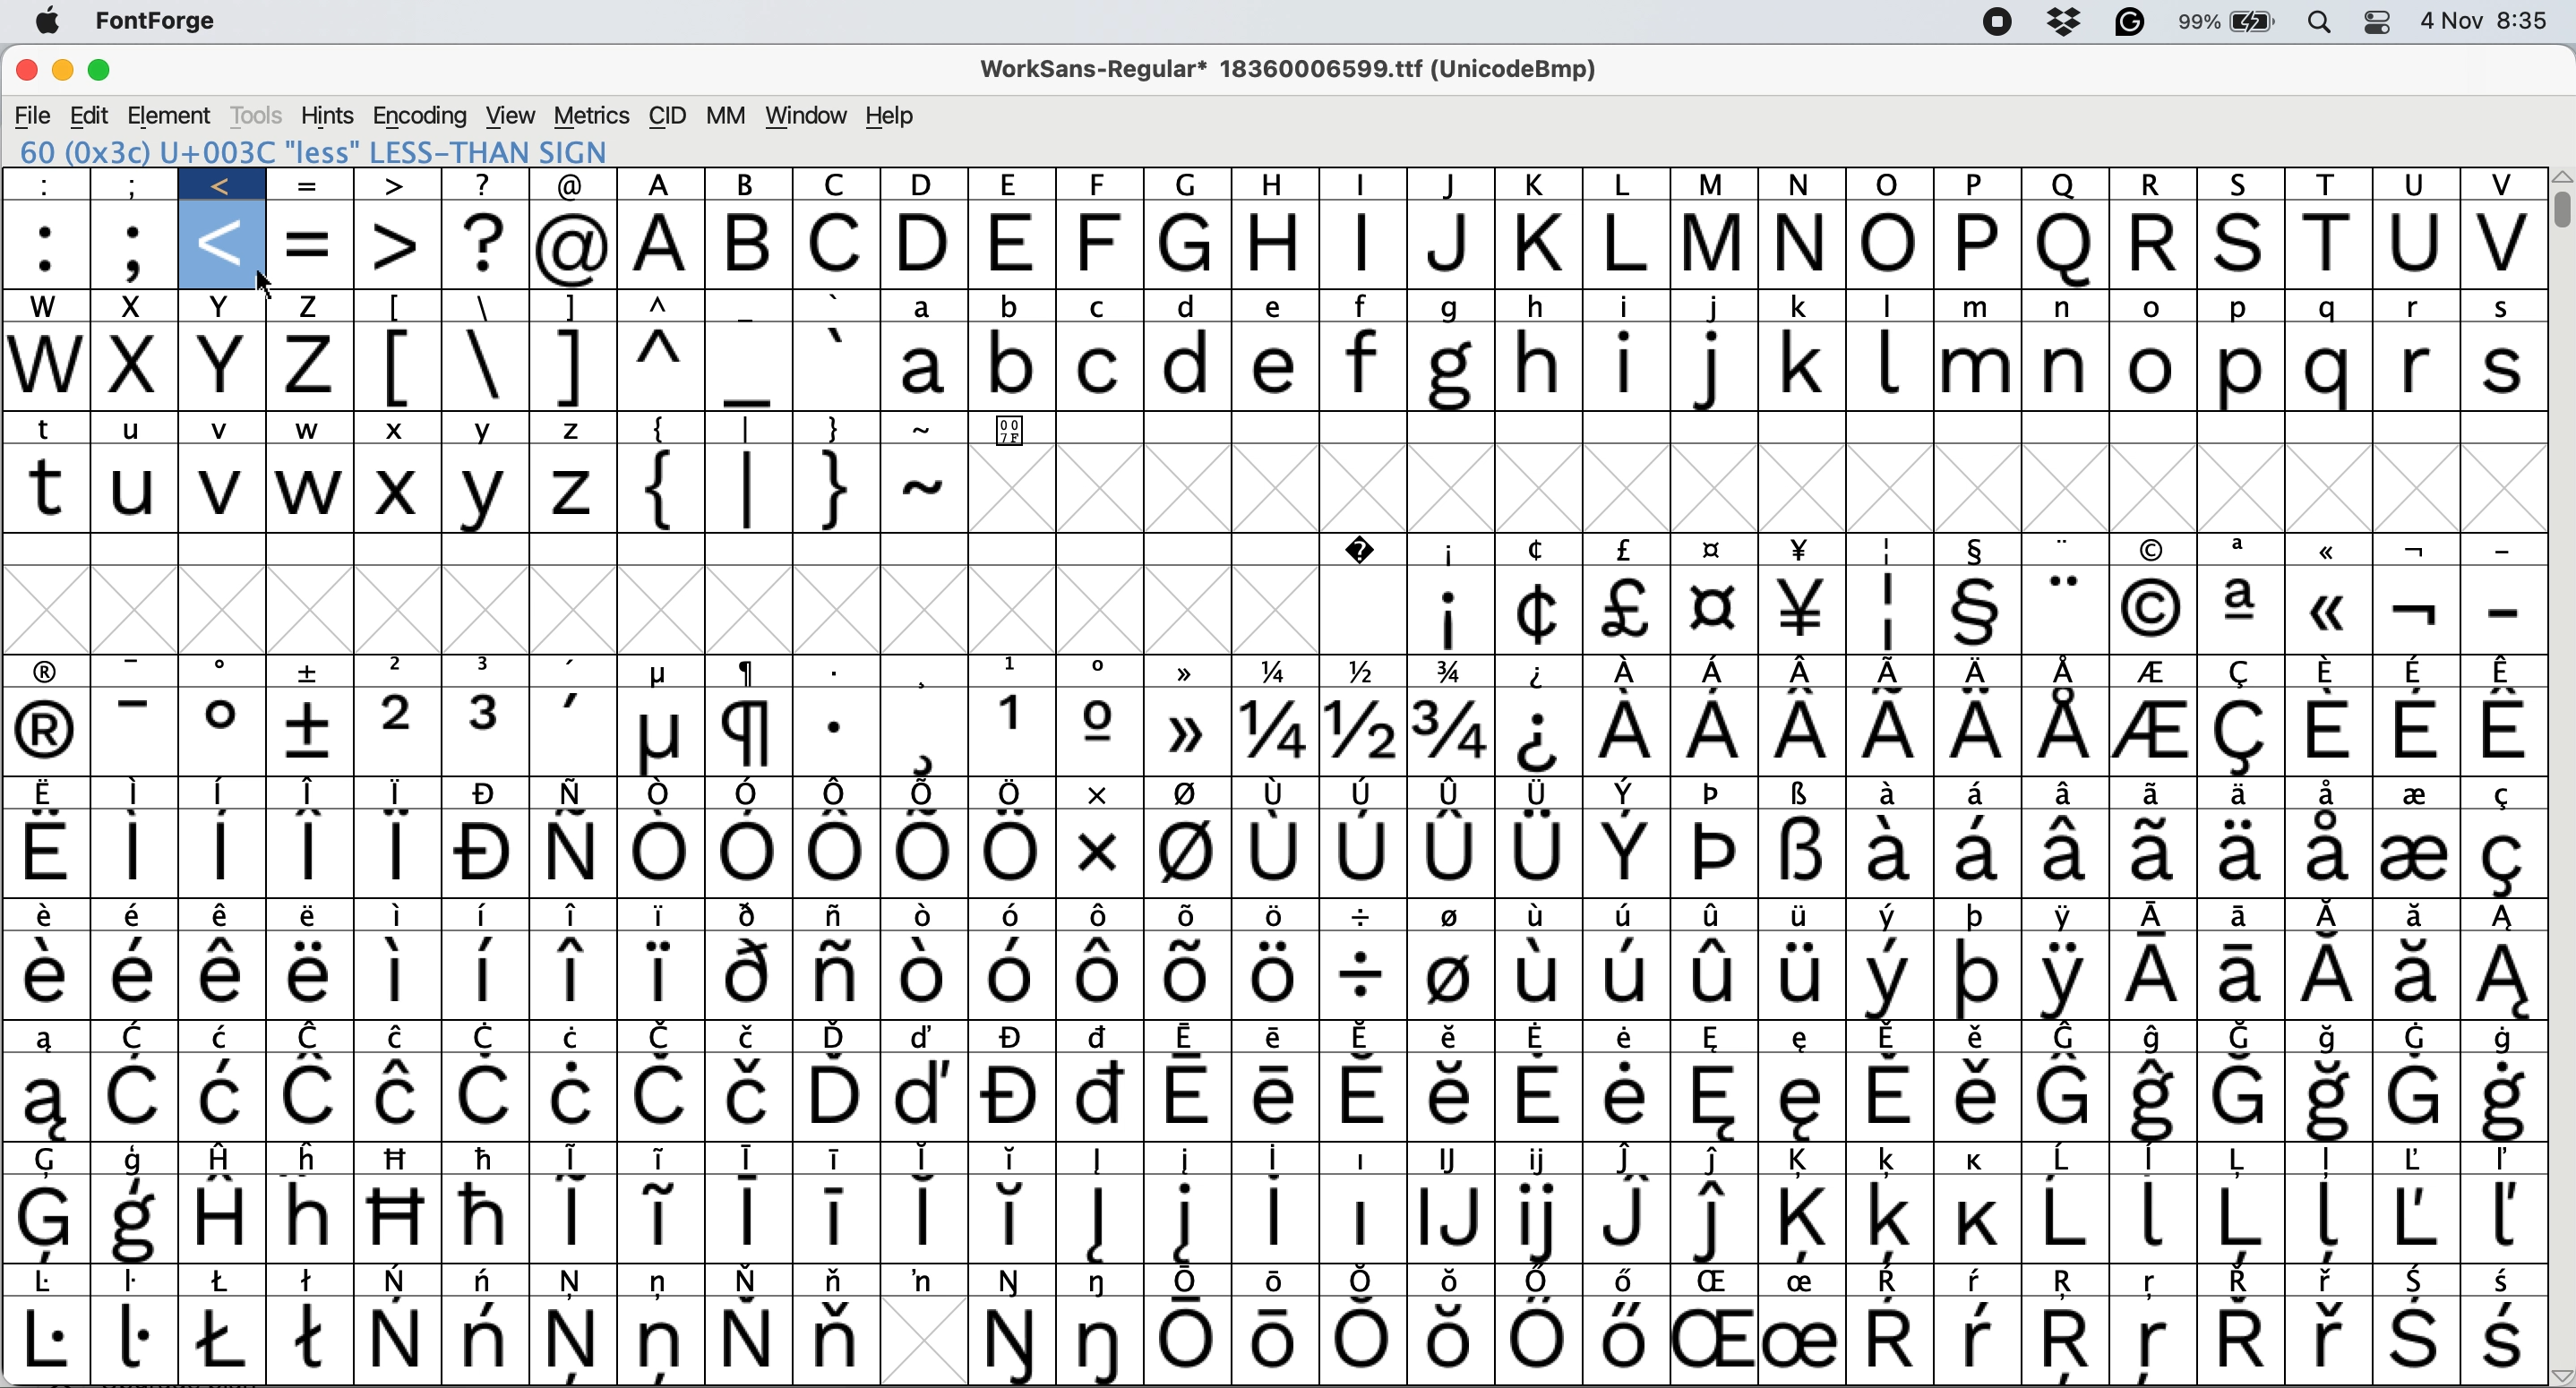 The height and width of the screenshot is (1388, 2576). Describe the element at coordinates (662, 306) in the screenshot. I see `^` at that location.